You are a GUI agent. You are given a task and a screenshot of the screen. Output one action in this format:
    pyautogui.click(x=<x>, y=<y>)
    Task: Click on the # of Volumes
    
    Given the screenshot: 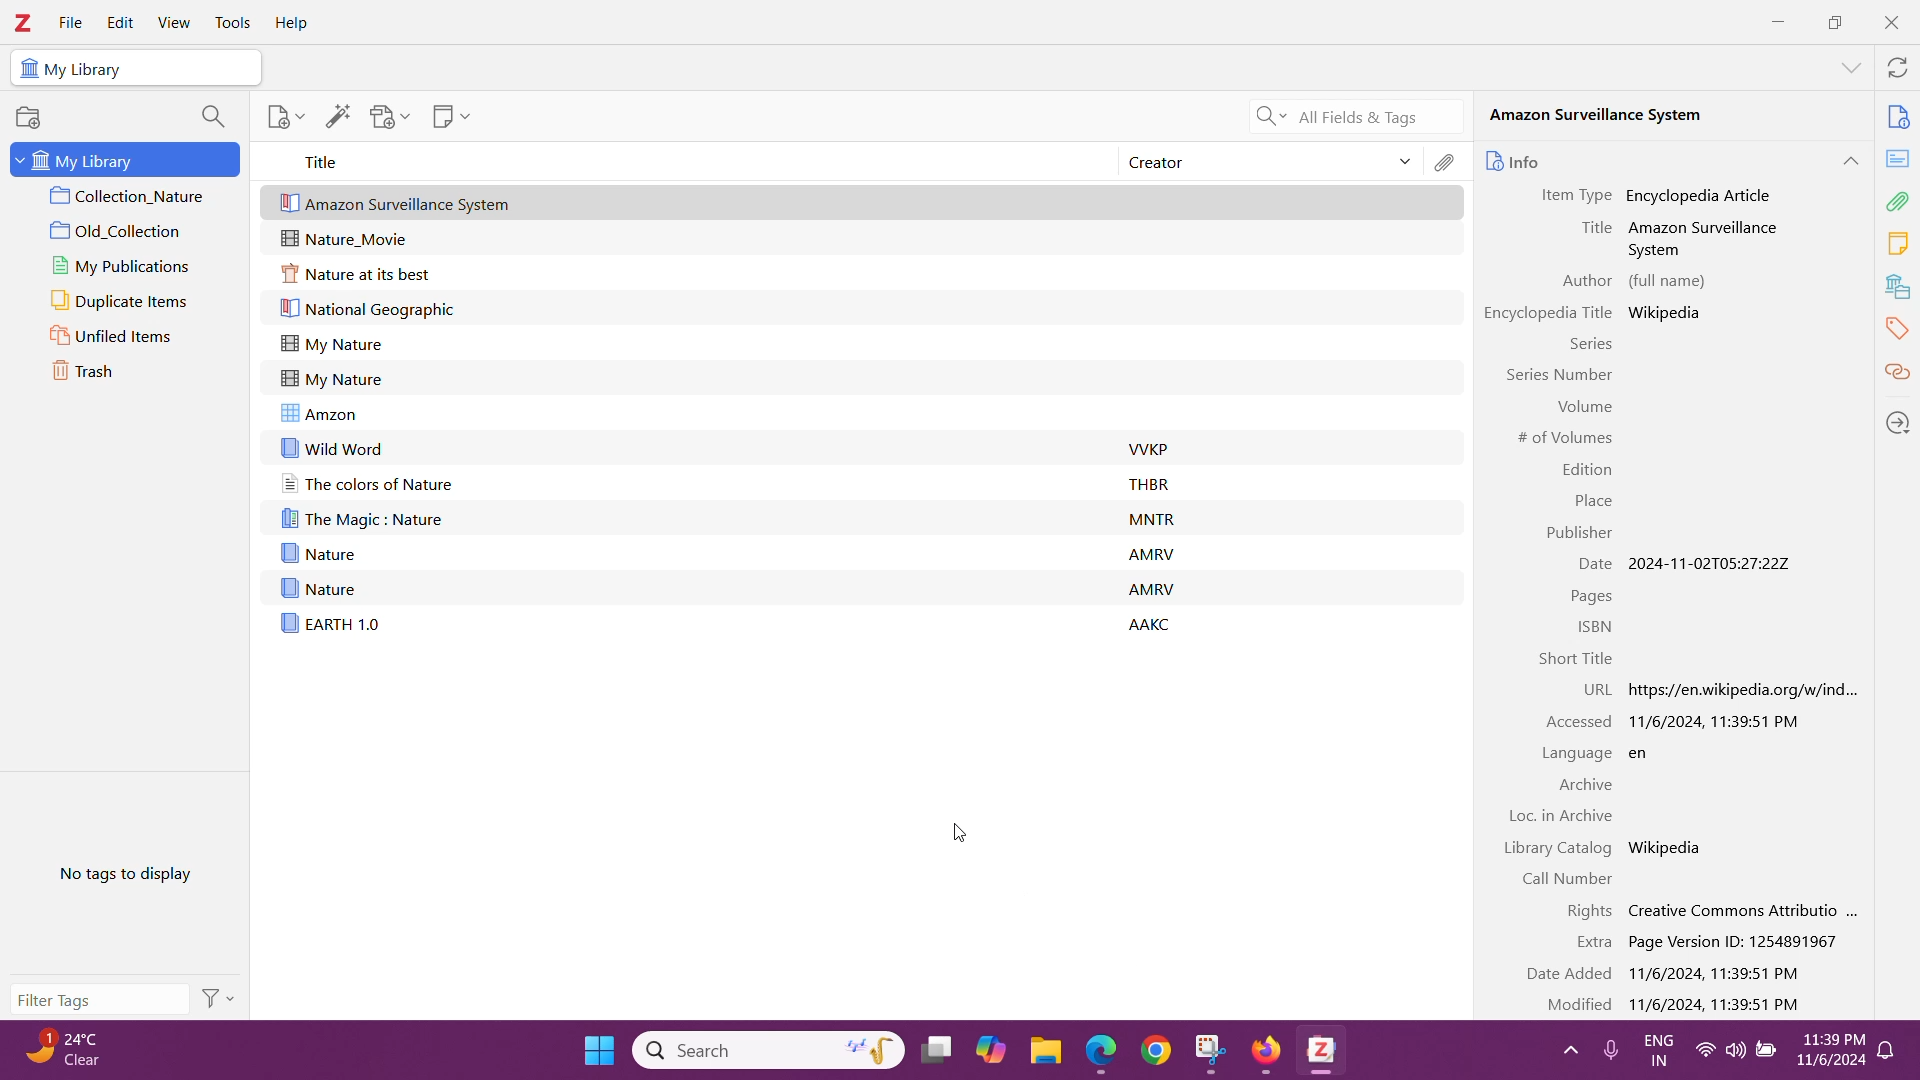 What is the action you would take?
    pyautogui.click(x=1555, y=438)
    